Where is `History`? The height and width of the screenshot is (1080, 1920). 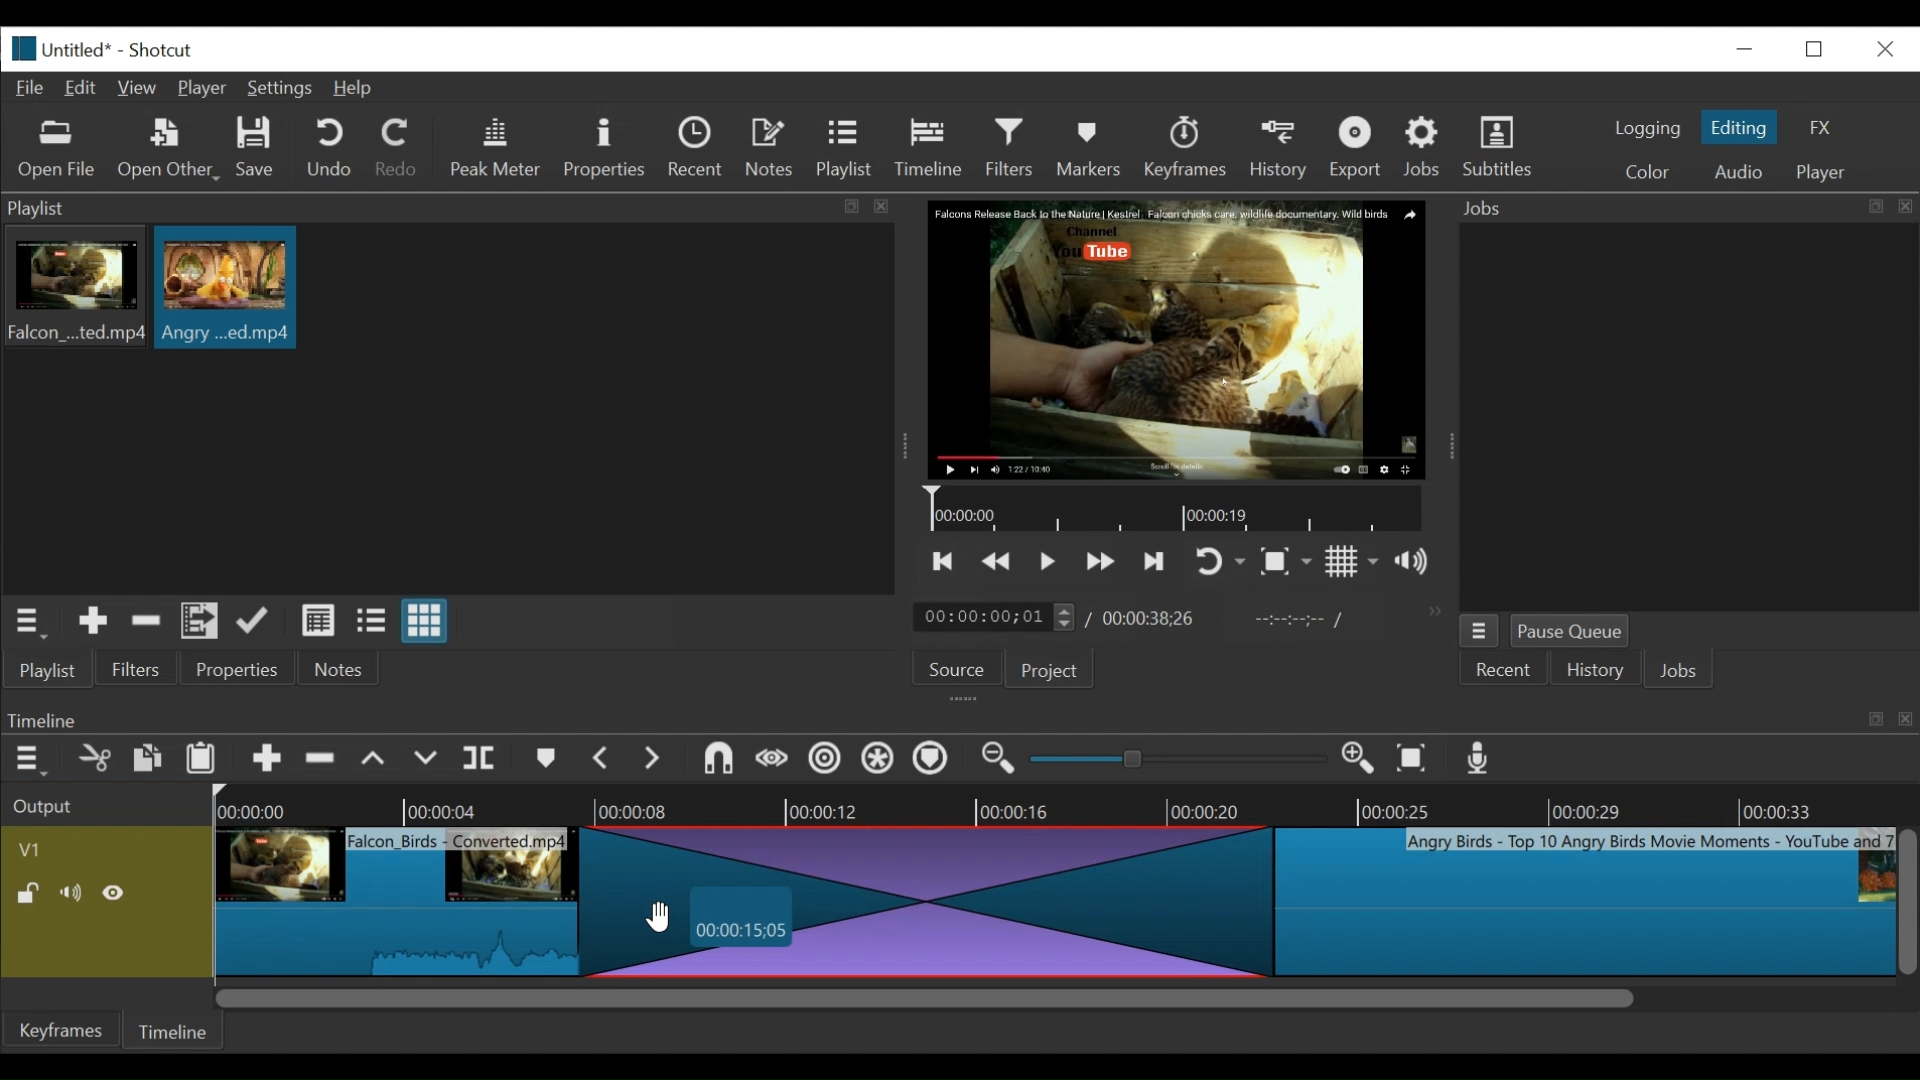 History is located at coordinates (1595, 673).